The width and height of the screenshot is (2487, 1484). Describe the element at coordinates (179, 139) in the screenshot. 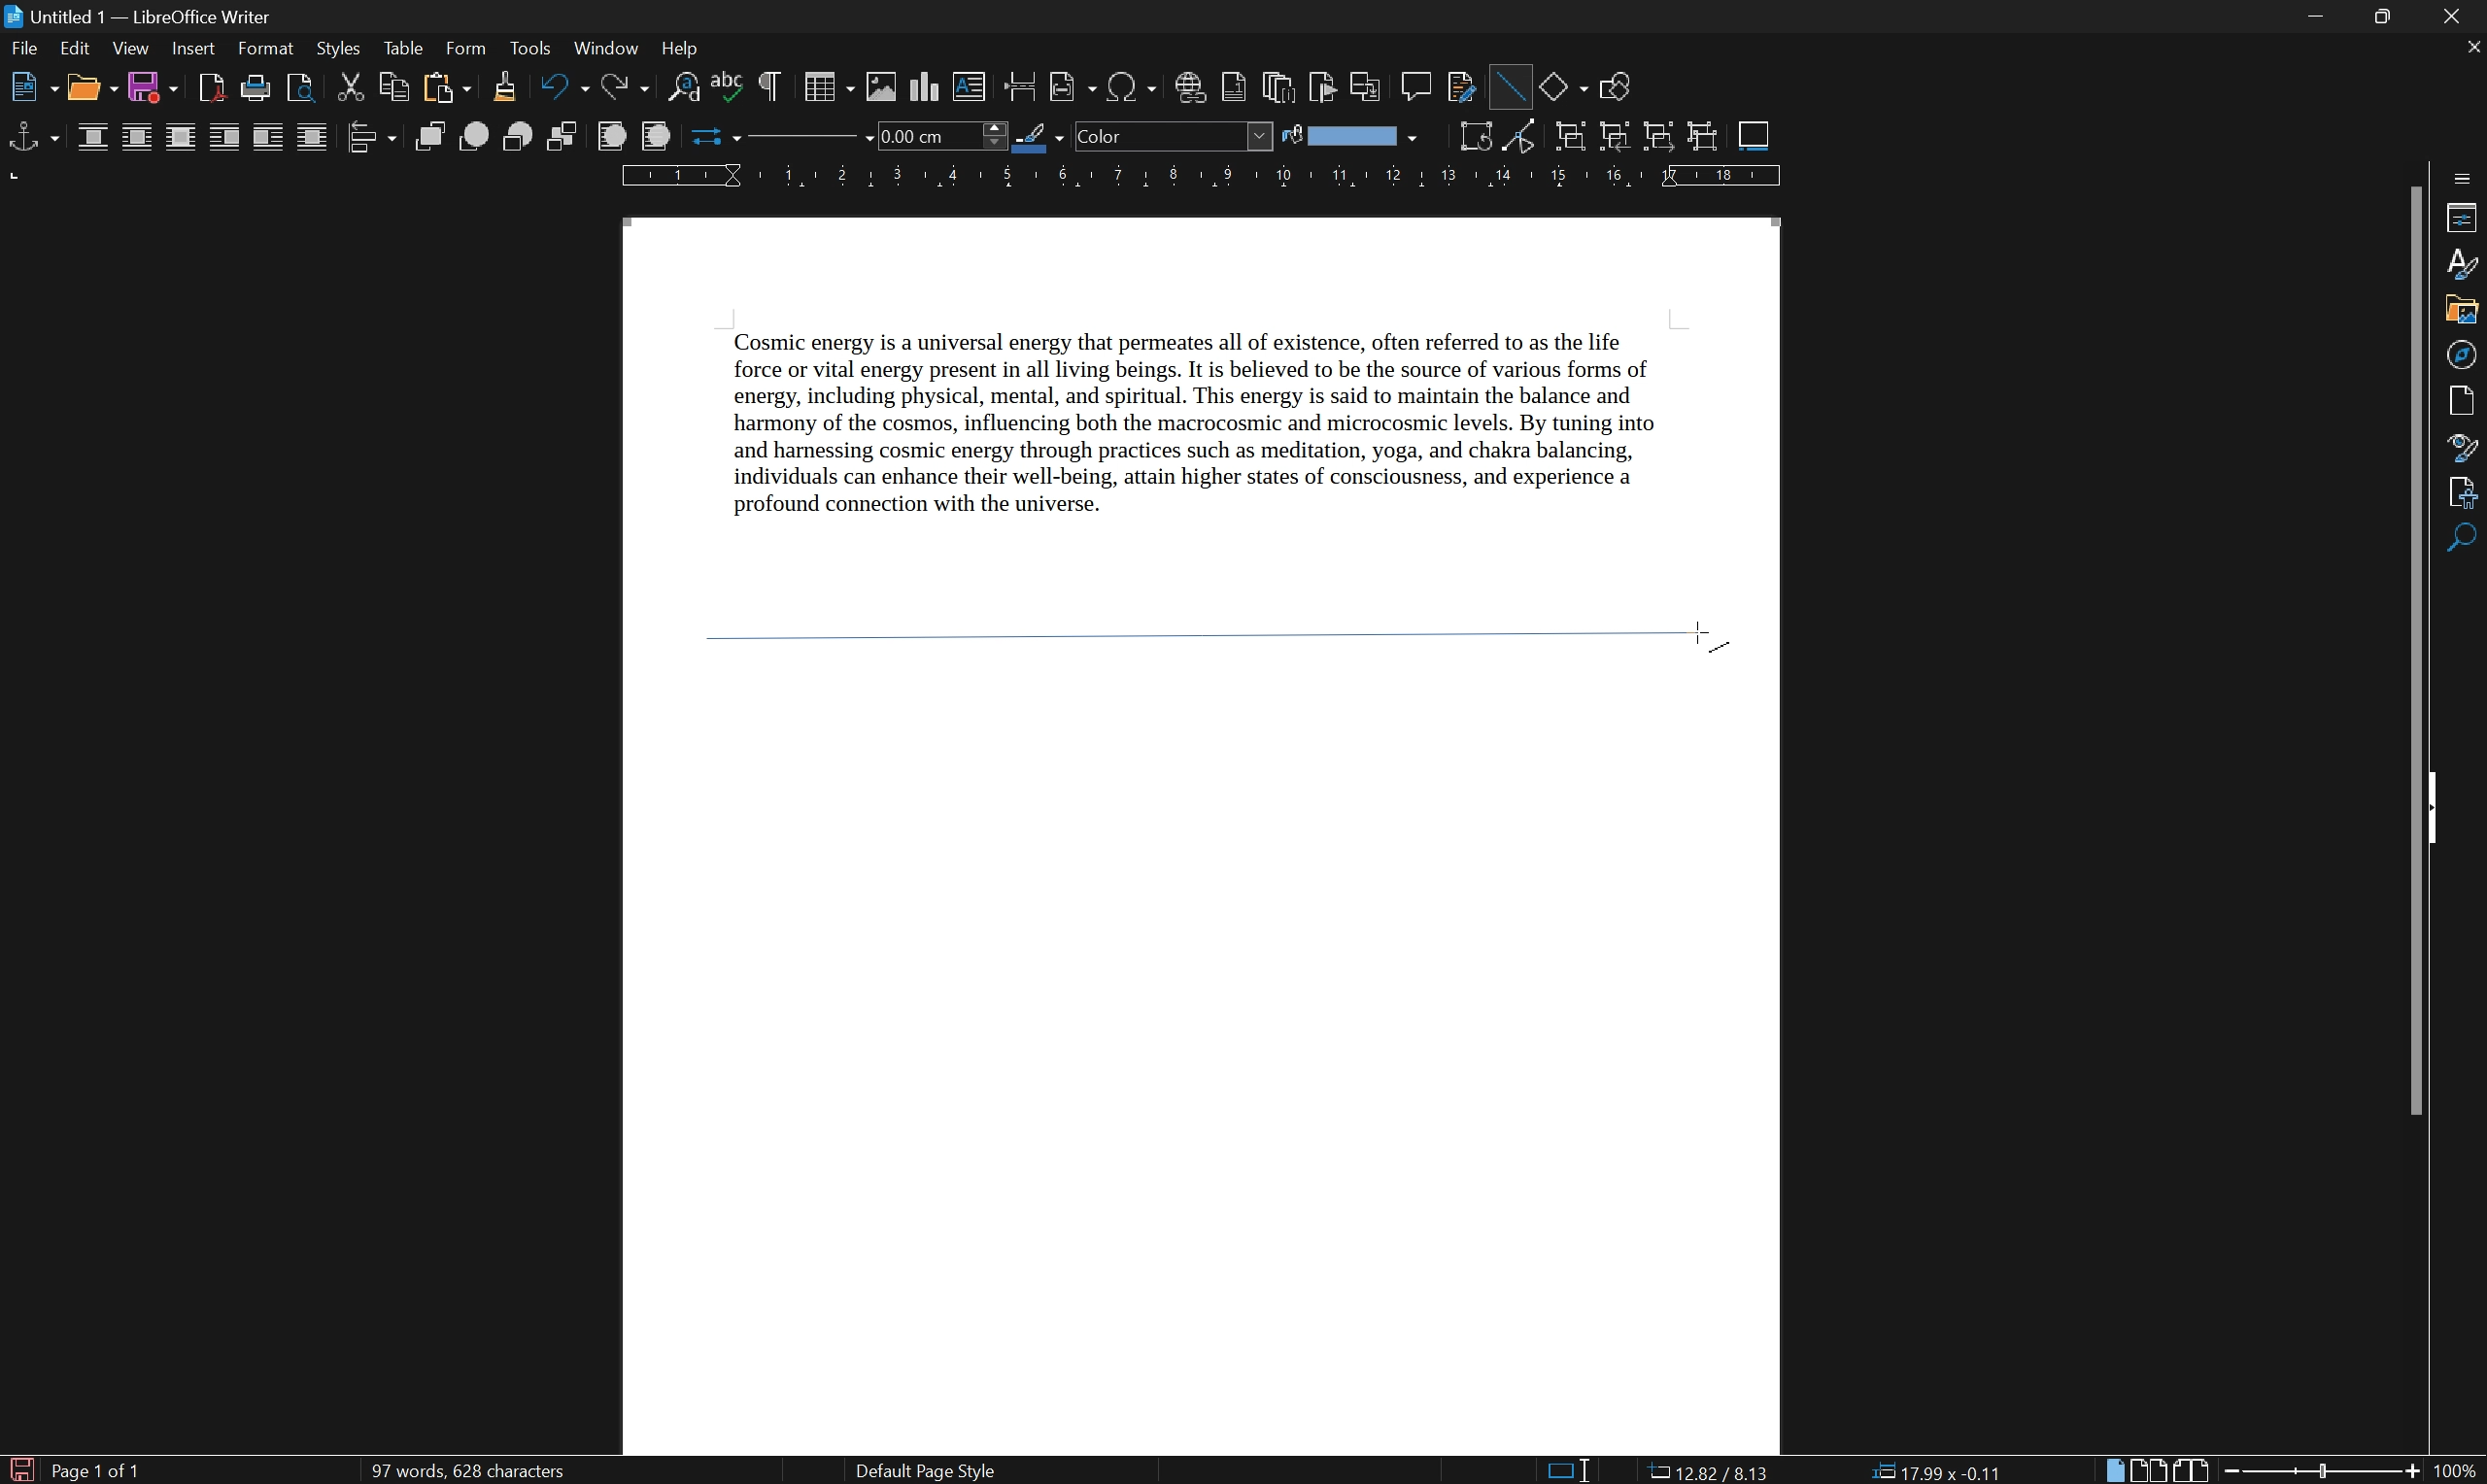

I see `optimal` at that location.